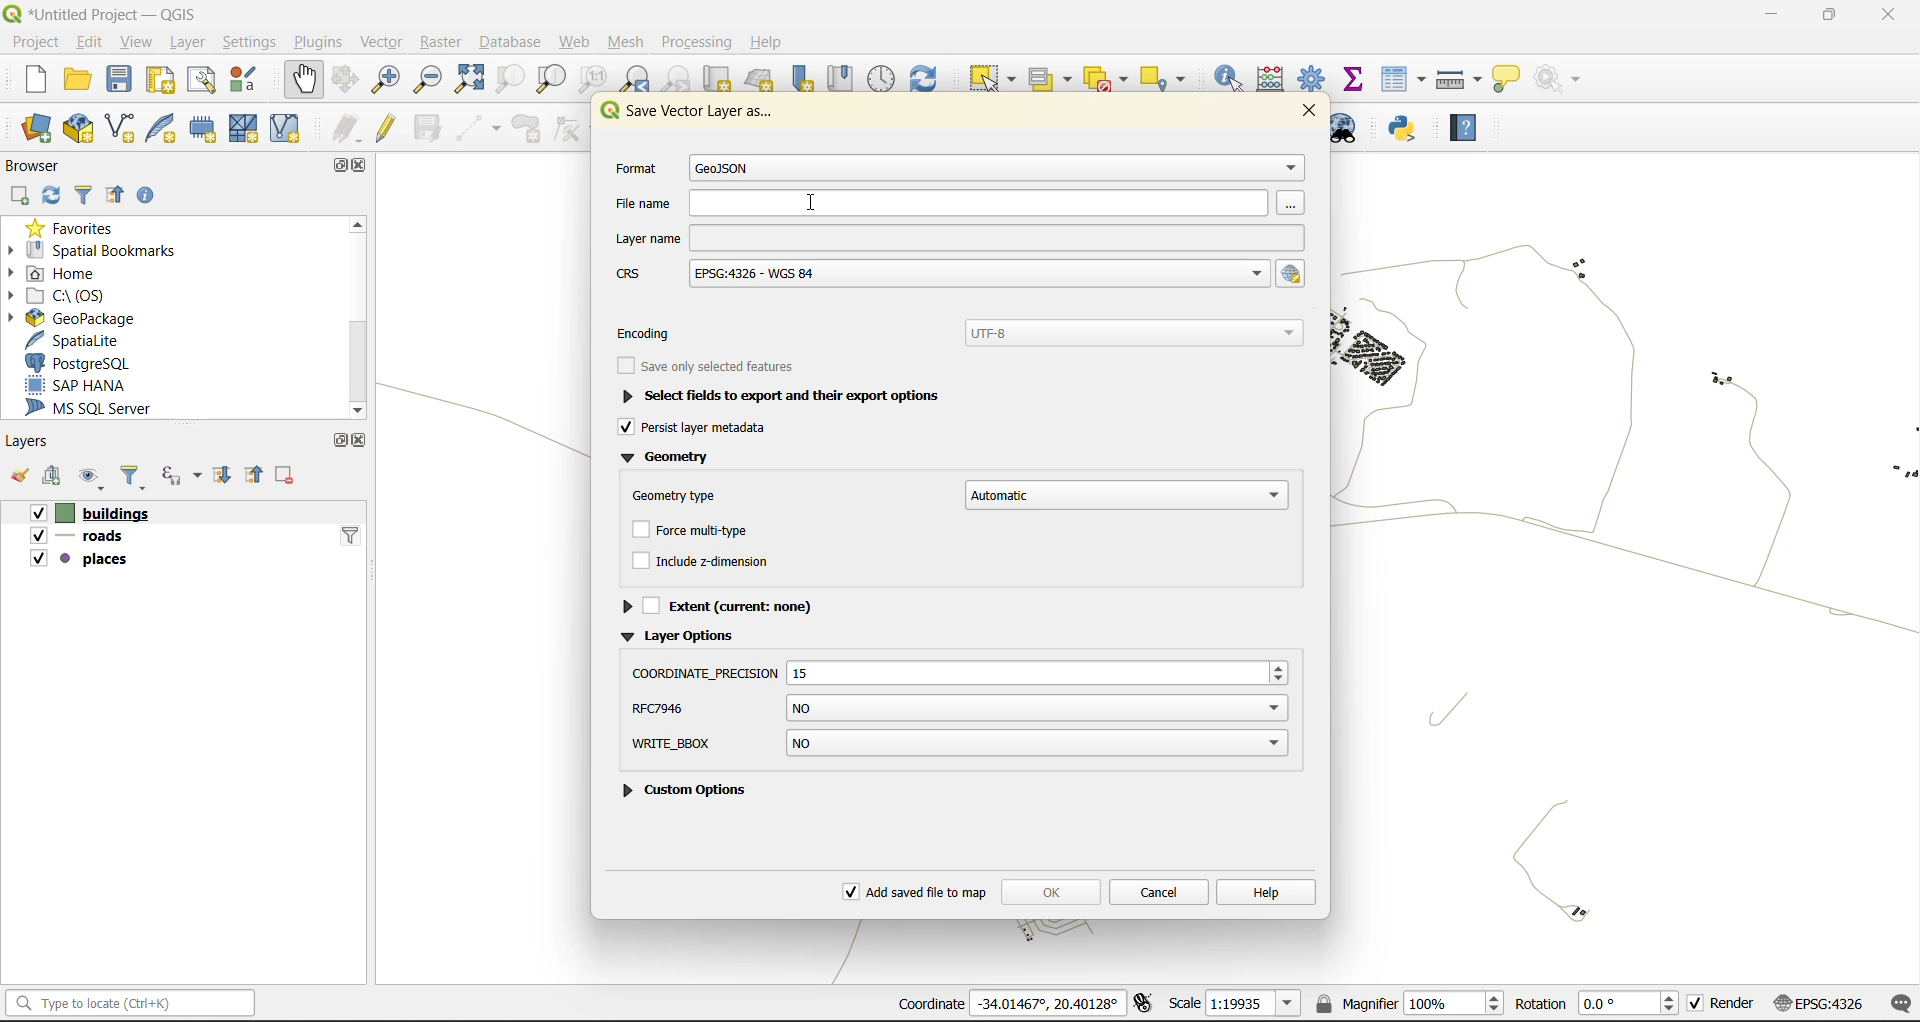  Describe the element at coordinates (134, 1004) in the screenshot. I see `status  bar` at that location.